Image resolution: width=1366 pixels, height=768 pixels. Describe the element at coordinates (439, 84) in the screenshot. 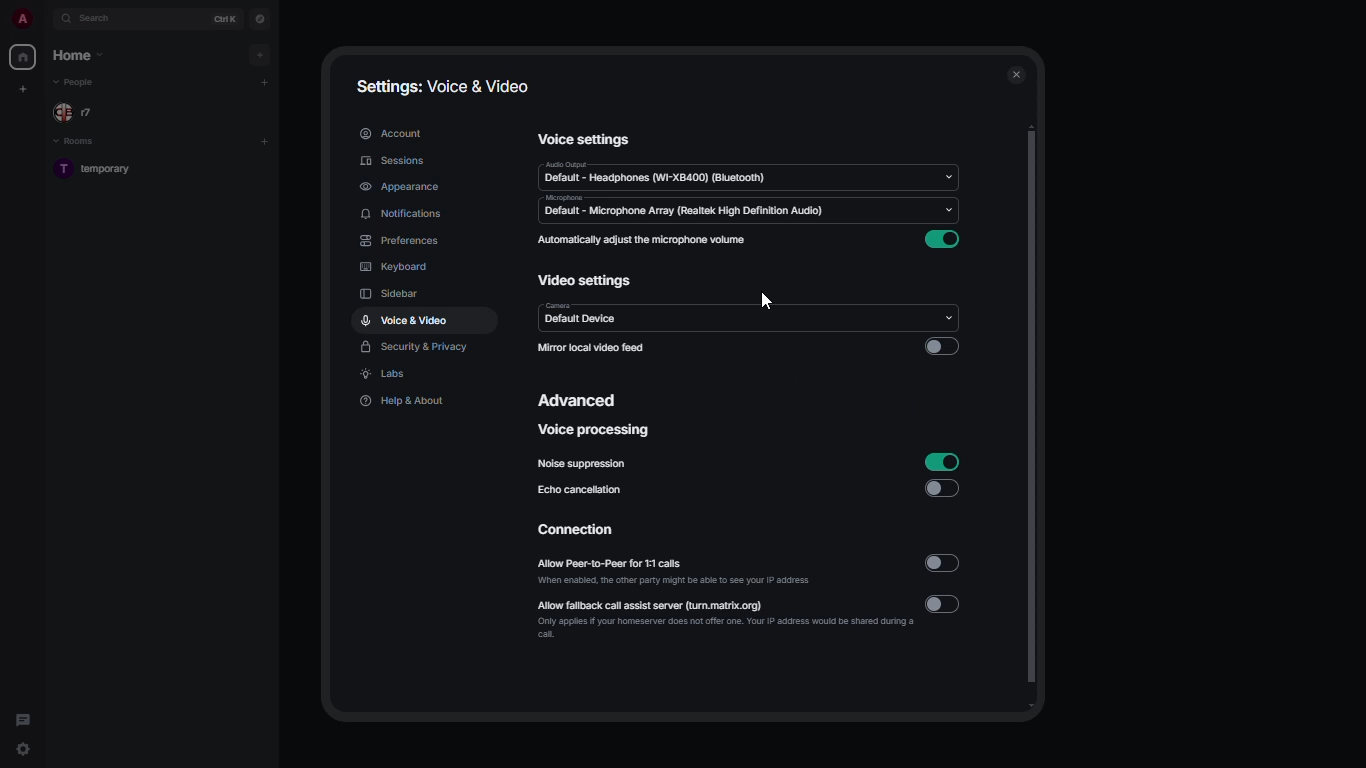

I see `settings: voice & video` at that location.